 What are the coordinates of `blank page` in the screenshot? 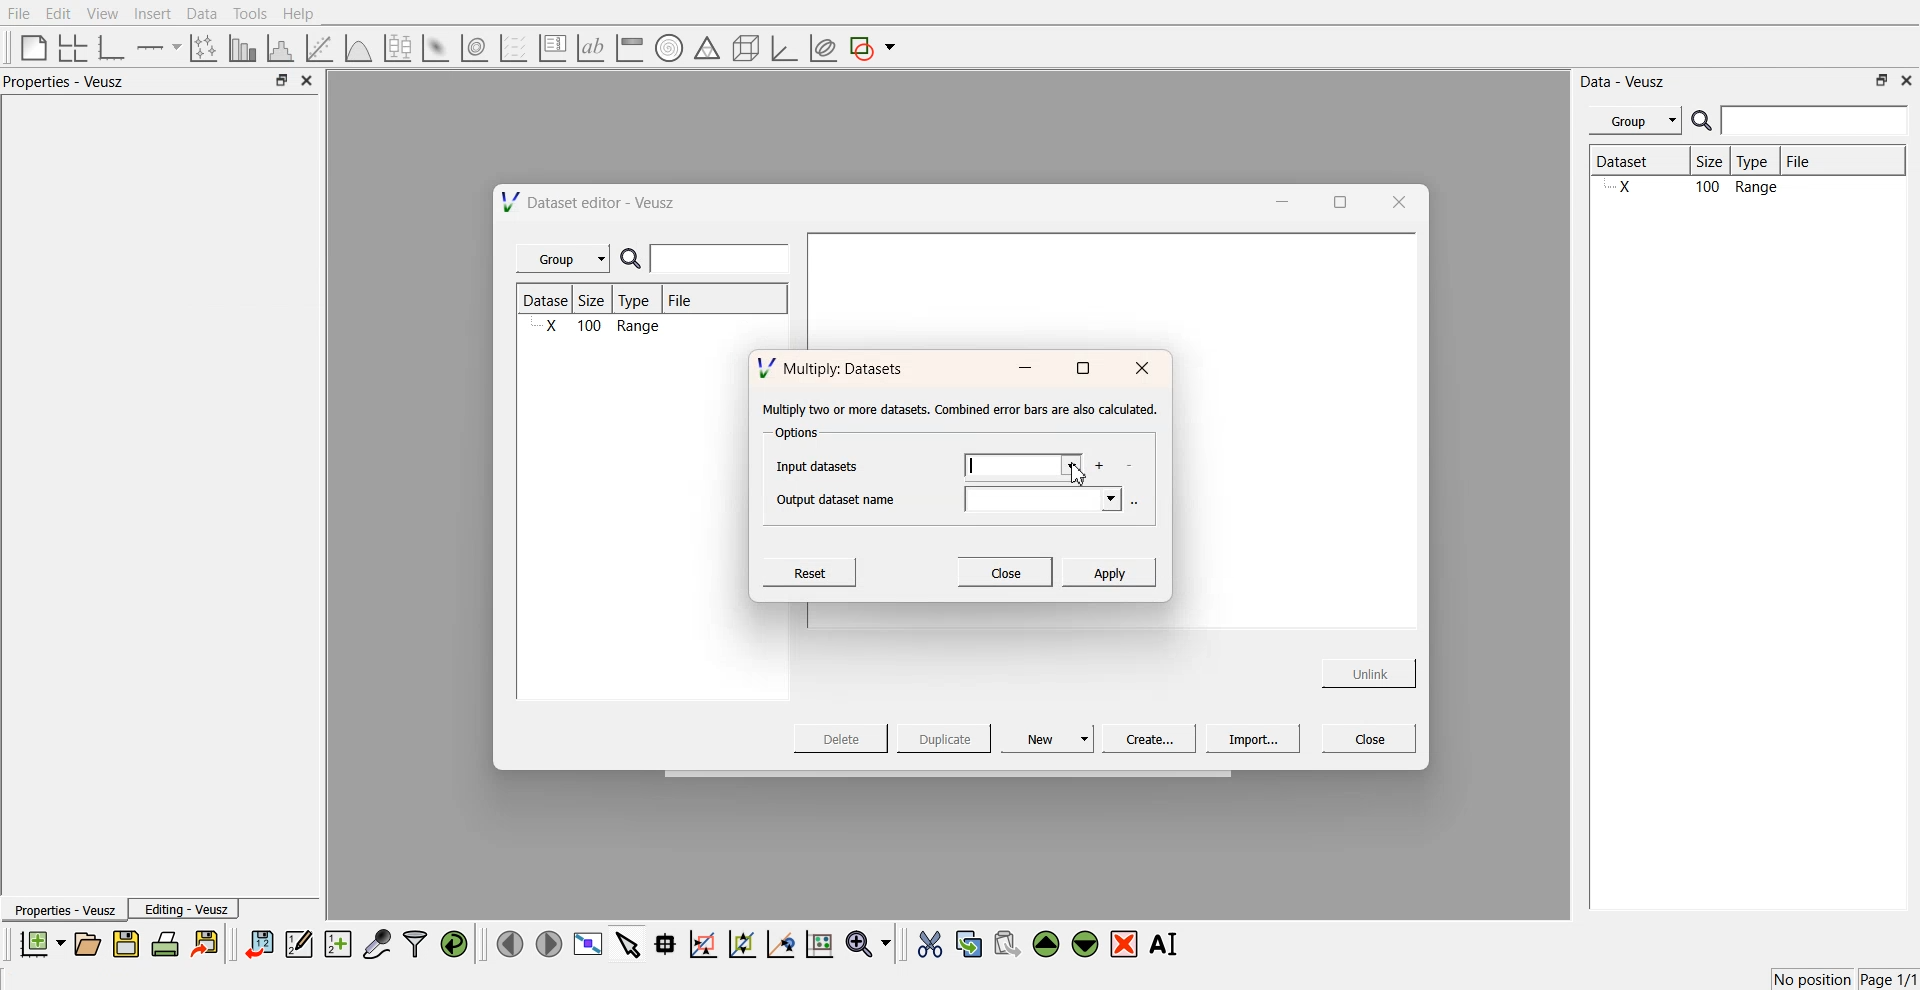 It's located at (29, 46).